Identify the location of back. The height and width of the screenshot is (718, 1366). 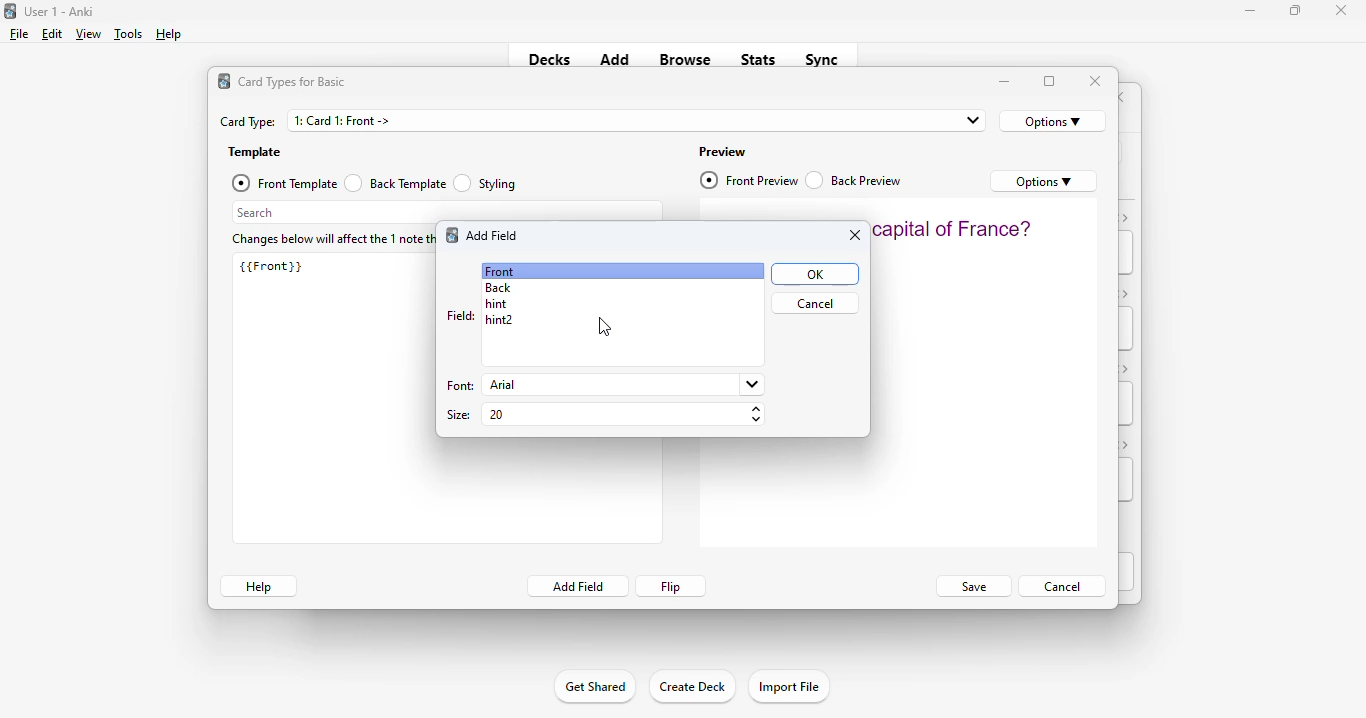
(499, 288).